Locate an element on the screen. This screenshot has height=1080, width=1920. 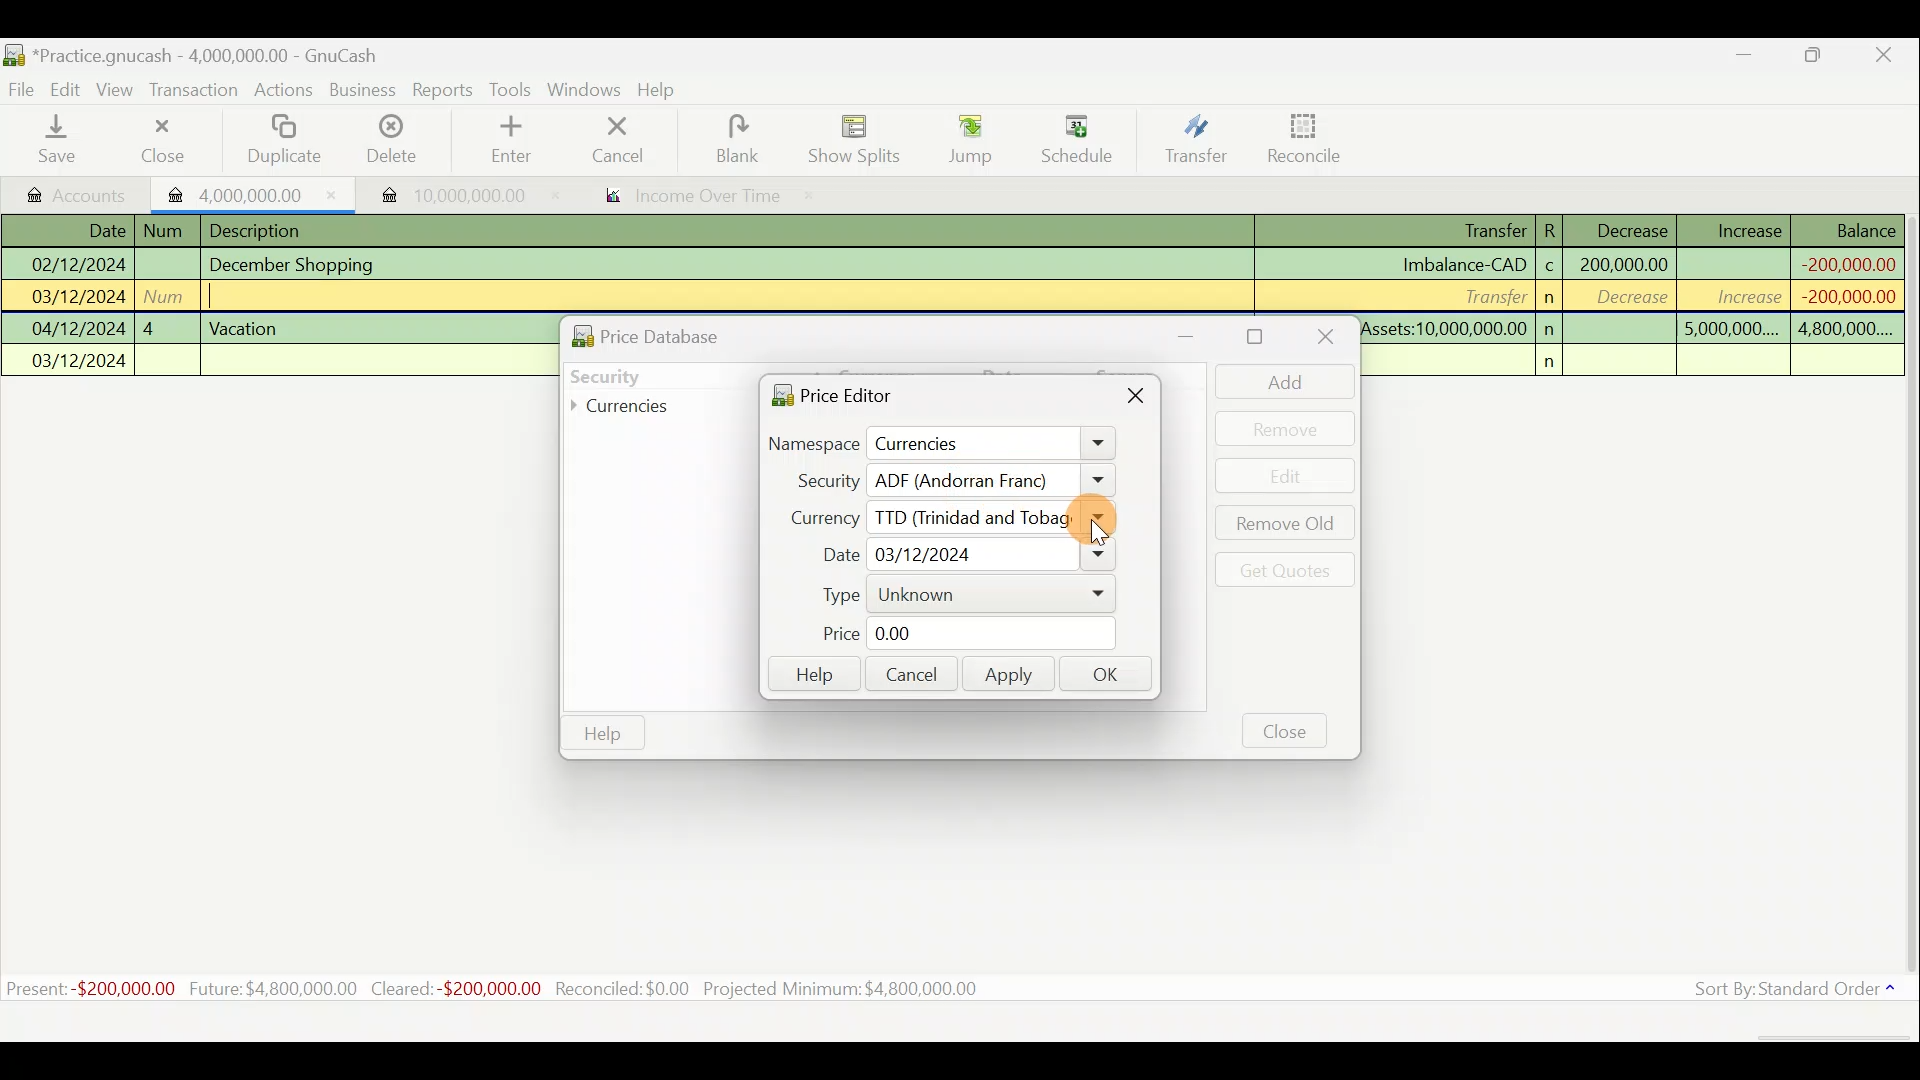
Date  is located at coordinates (93, 230).